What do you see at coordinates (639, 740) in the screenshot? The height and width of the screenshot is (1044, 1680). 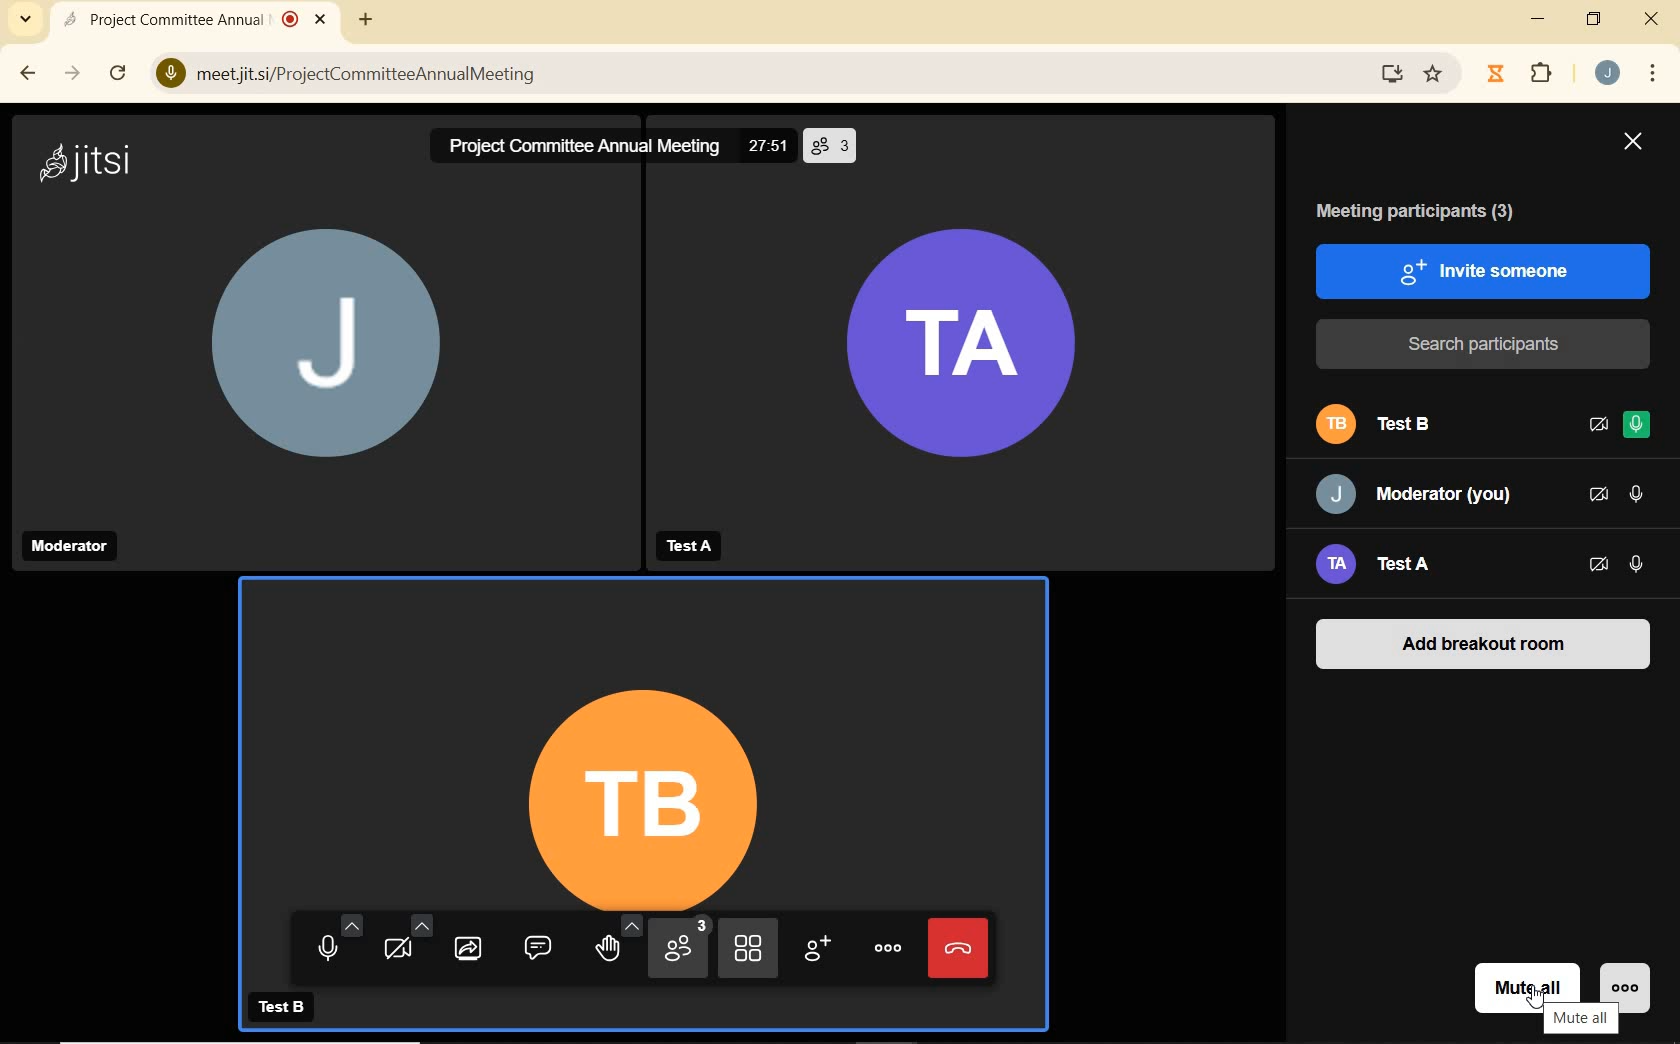 I see `TB` at bounding box center [639, 740].